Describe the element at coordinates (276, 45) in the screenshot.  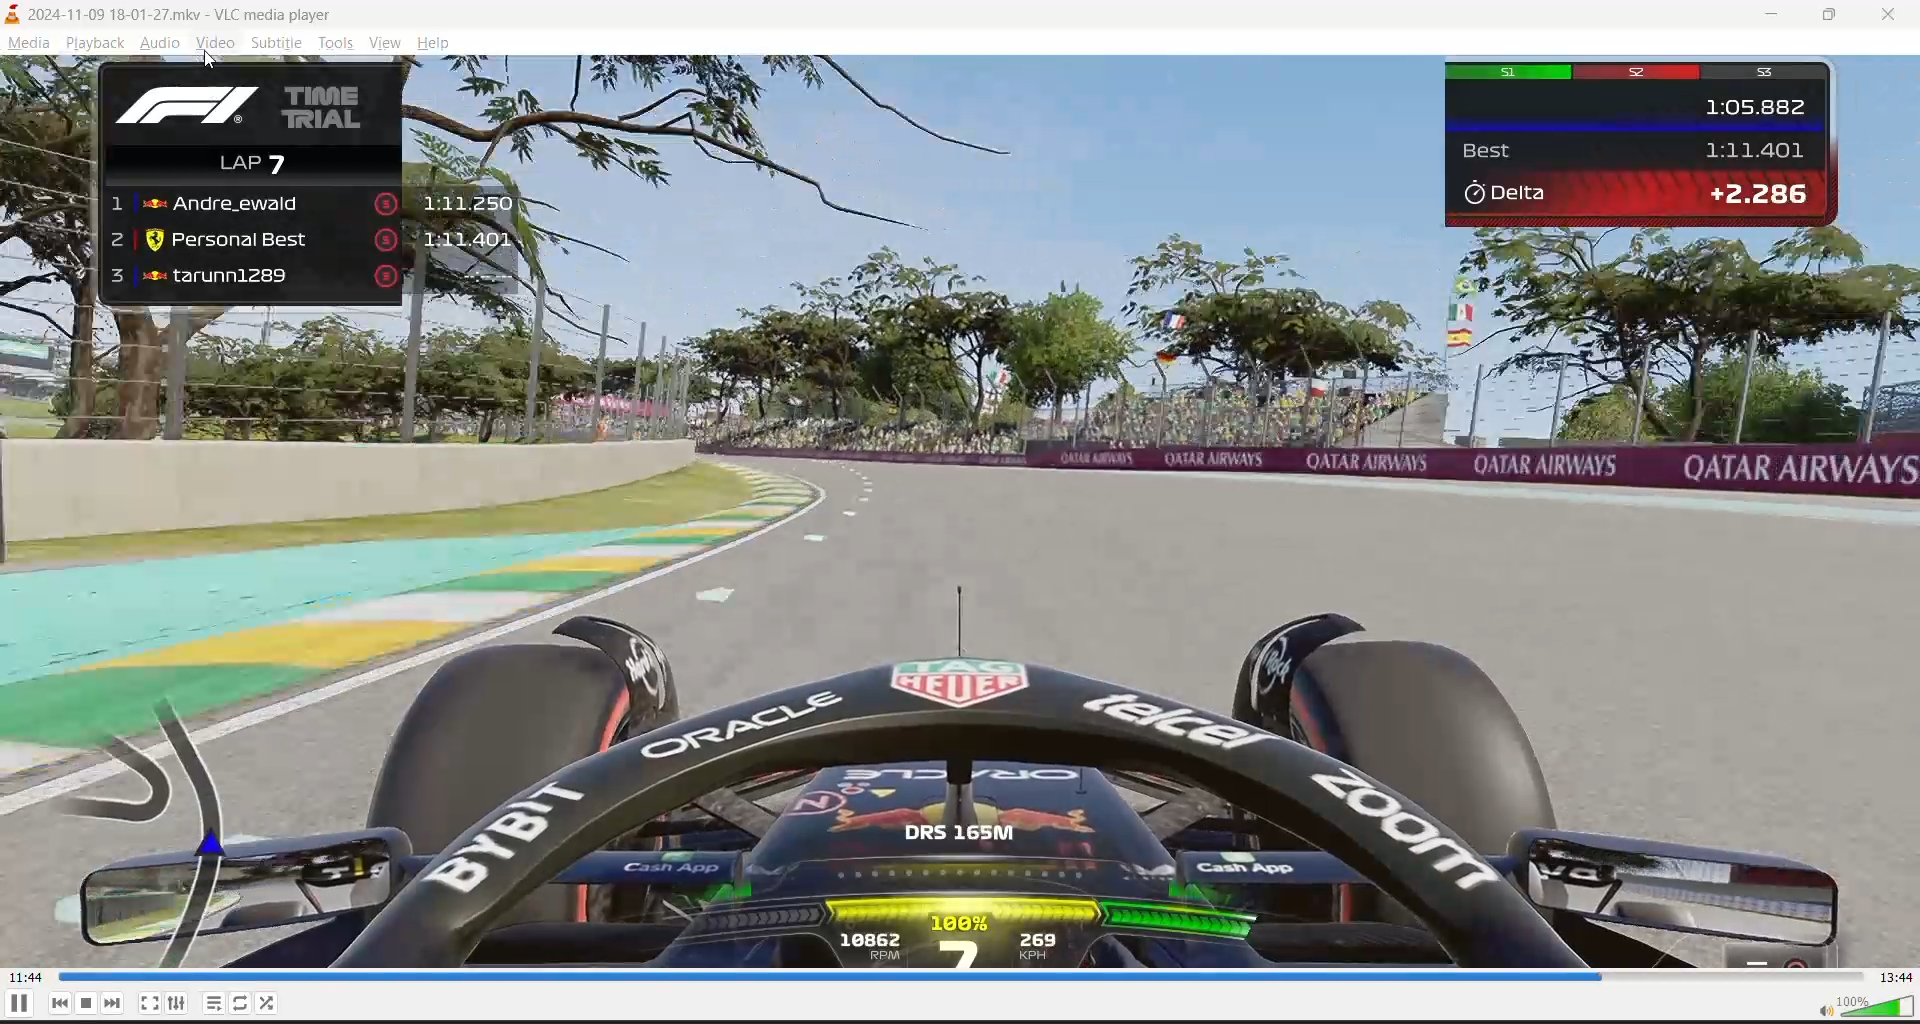
I see `subtitle` at that location.